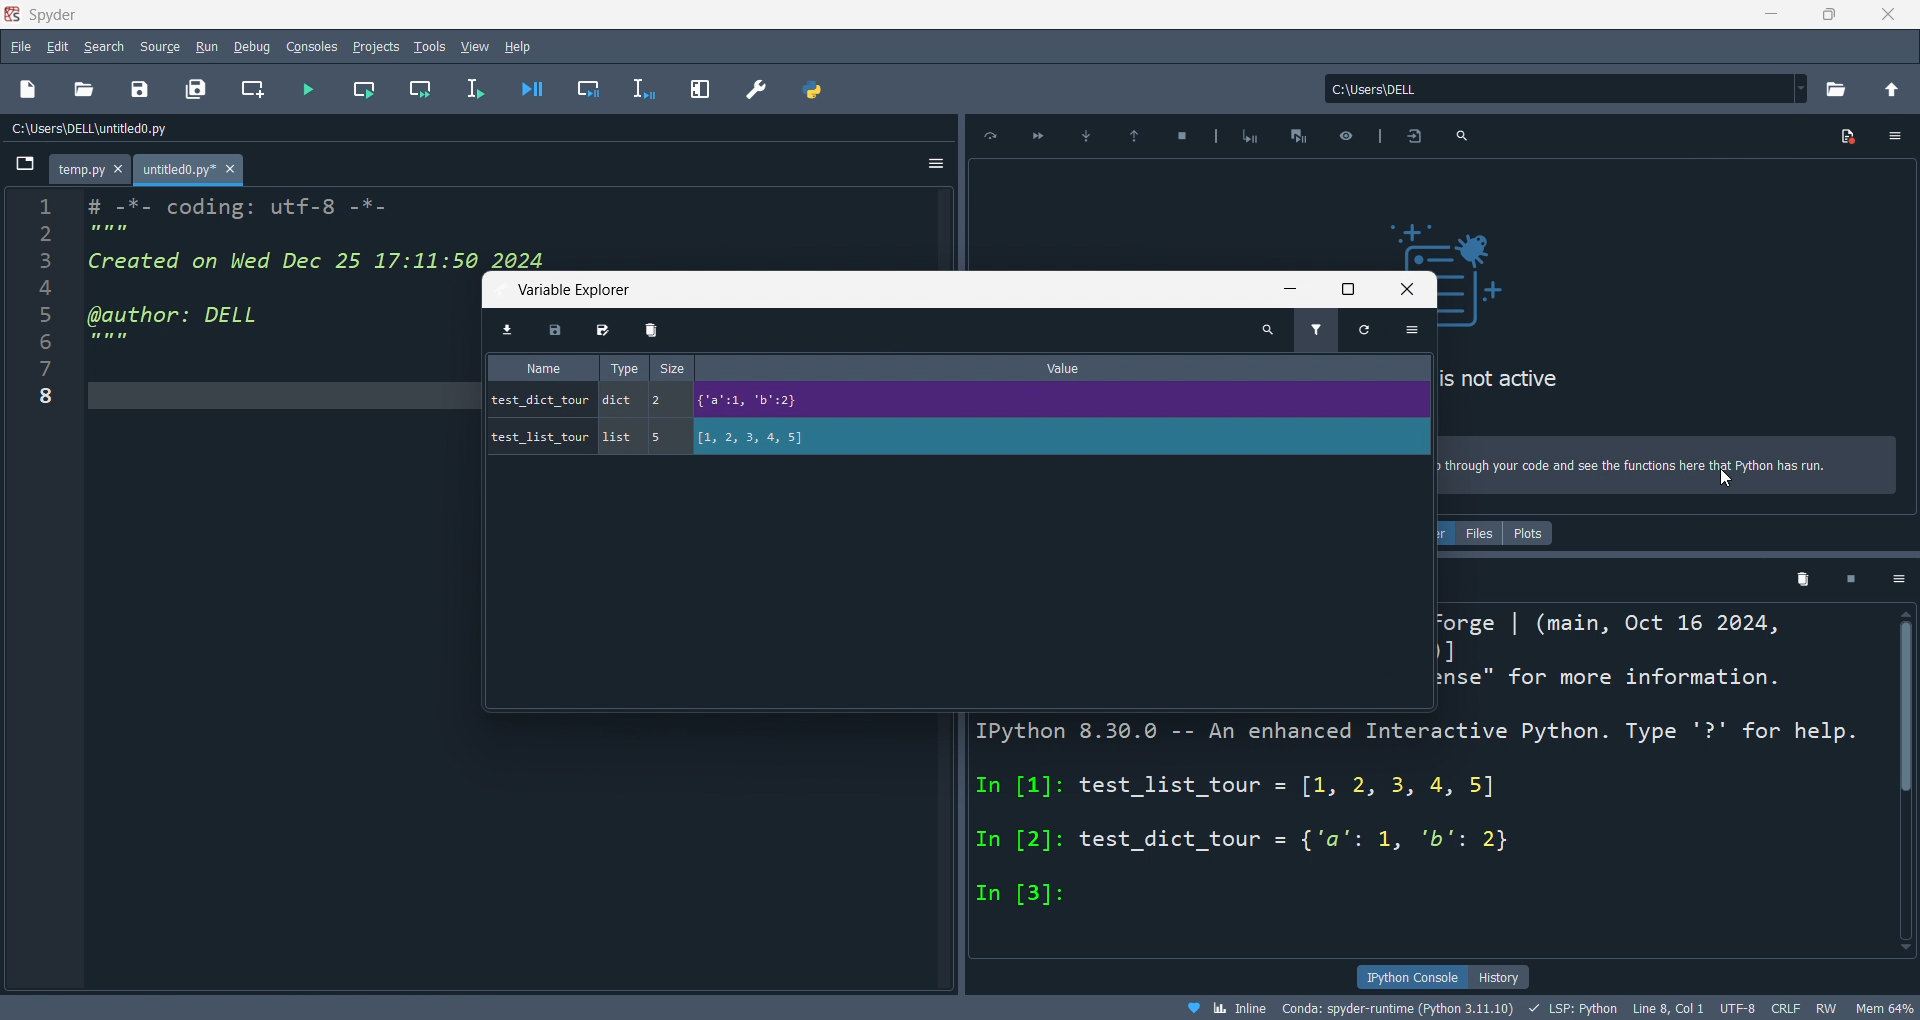  I want to click on run cell and move, so click(420, 90).